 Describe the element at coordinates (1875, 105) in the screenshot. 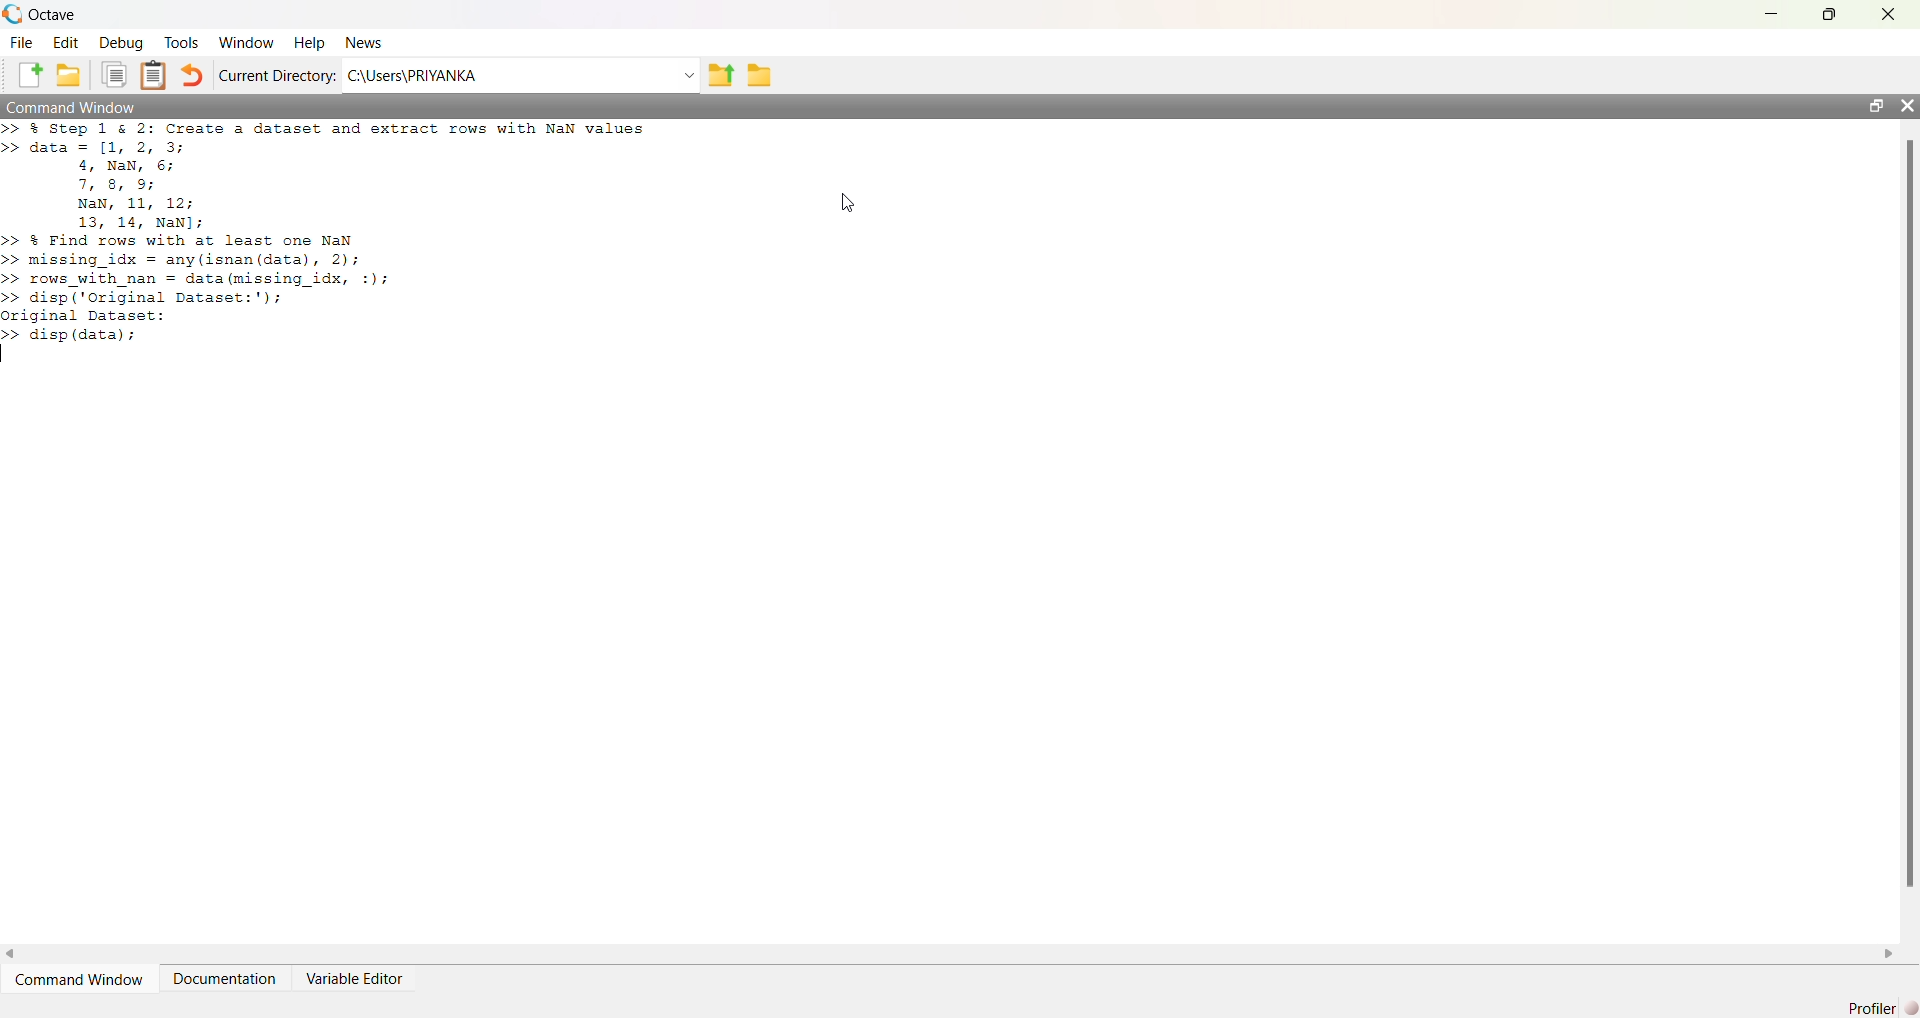

I see `maximize` at that location.